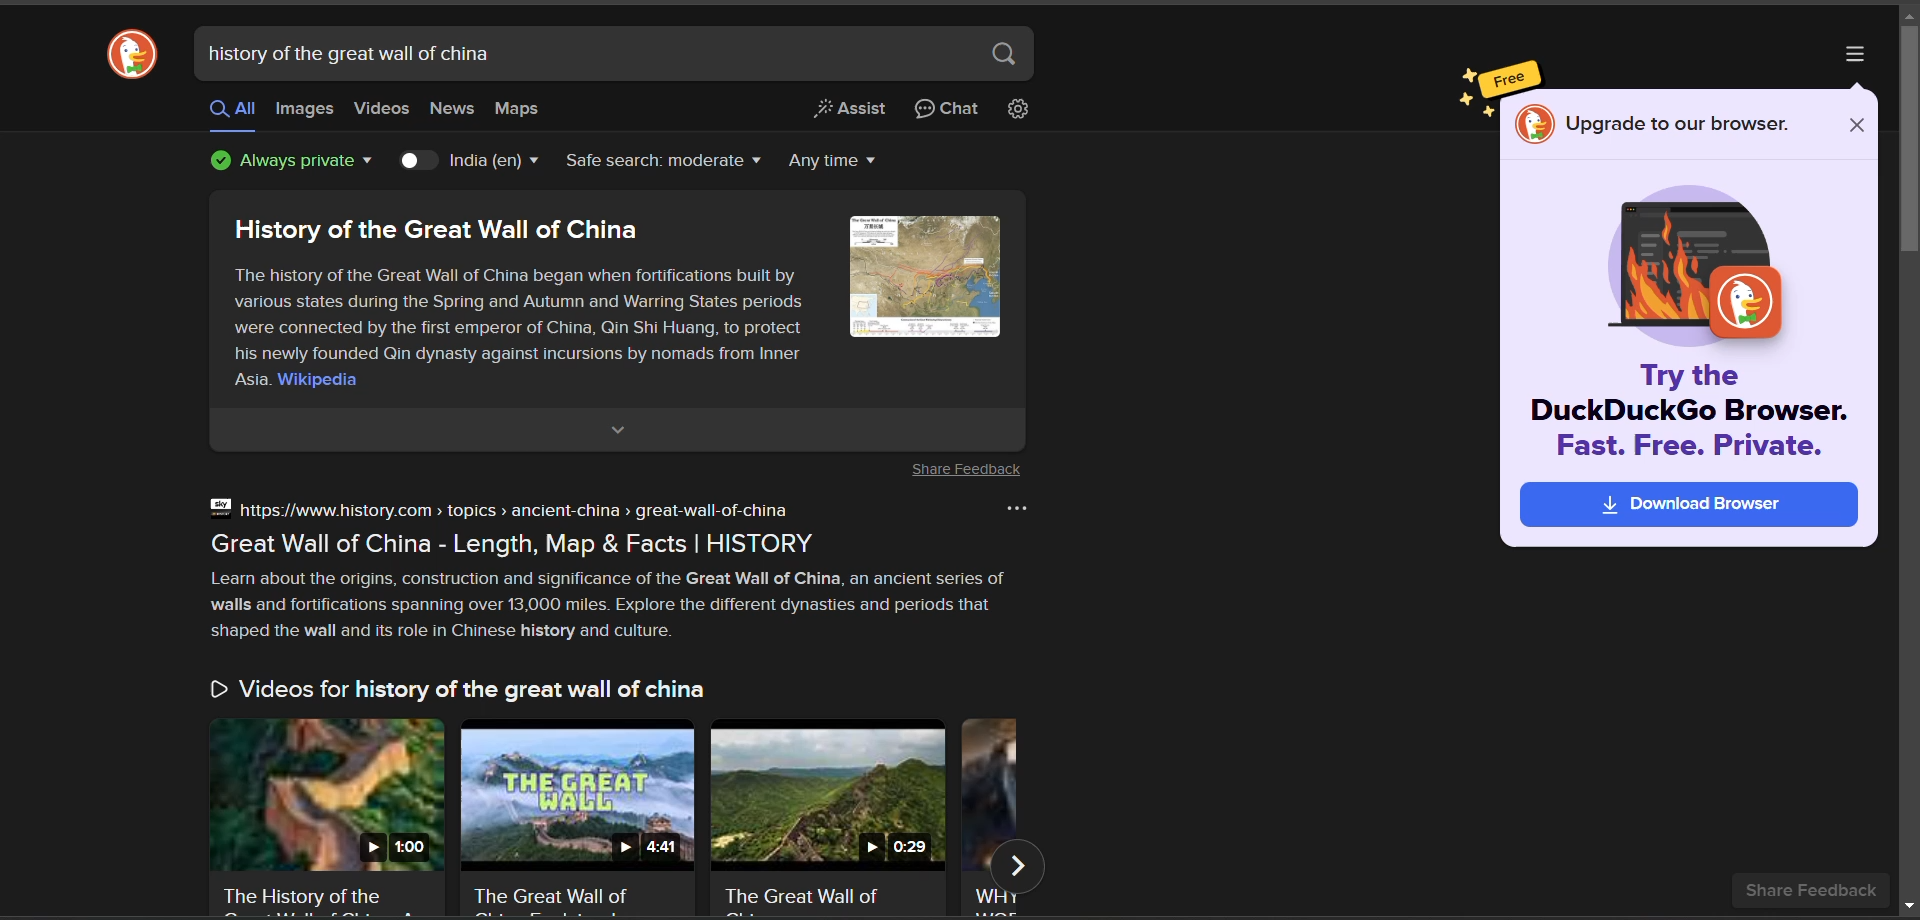 The width and height of the screenshot is (1920, 920). What do you see at coordinates (1908, 143) in the screenshot?
I see `vertical scroll bar` at bounding box center [1908, 143].